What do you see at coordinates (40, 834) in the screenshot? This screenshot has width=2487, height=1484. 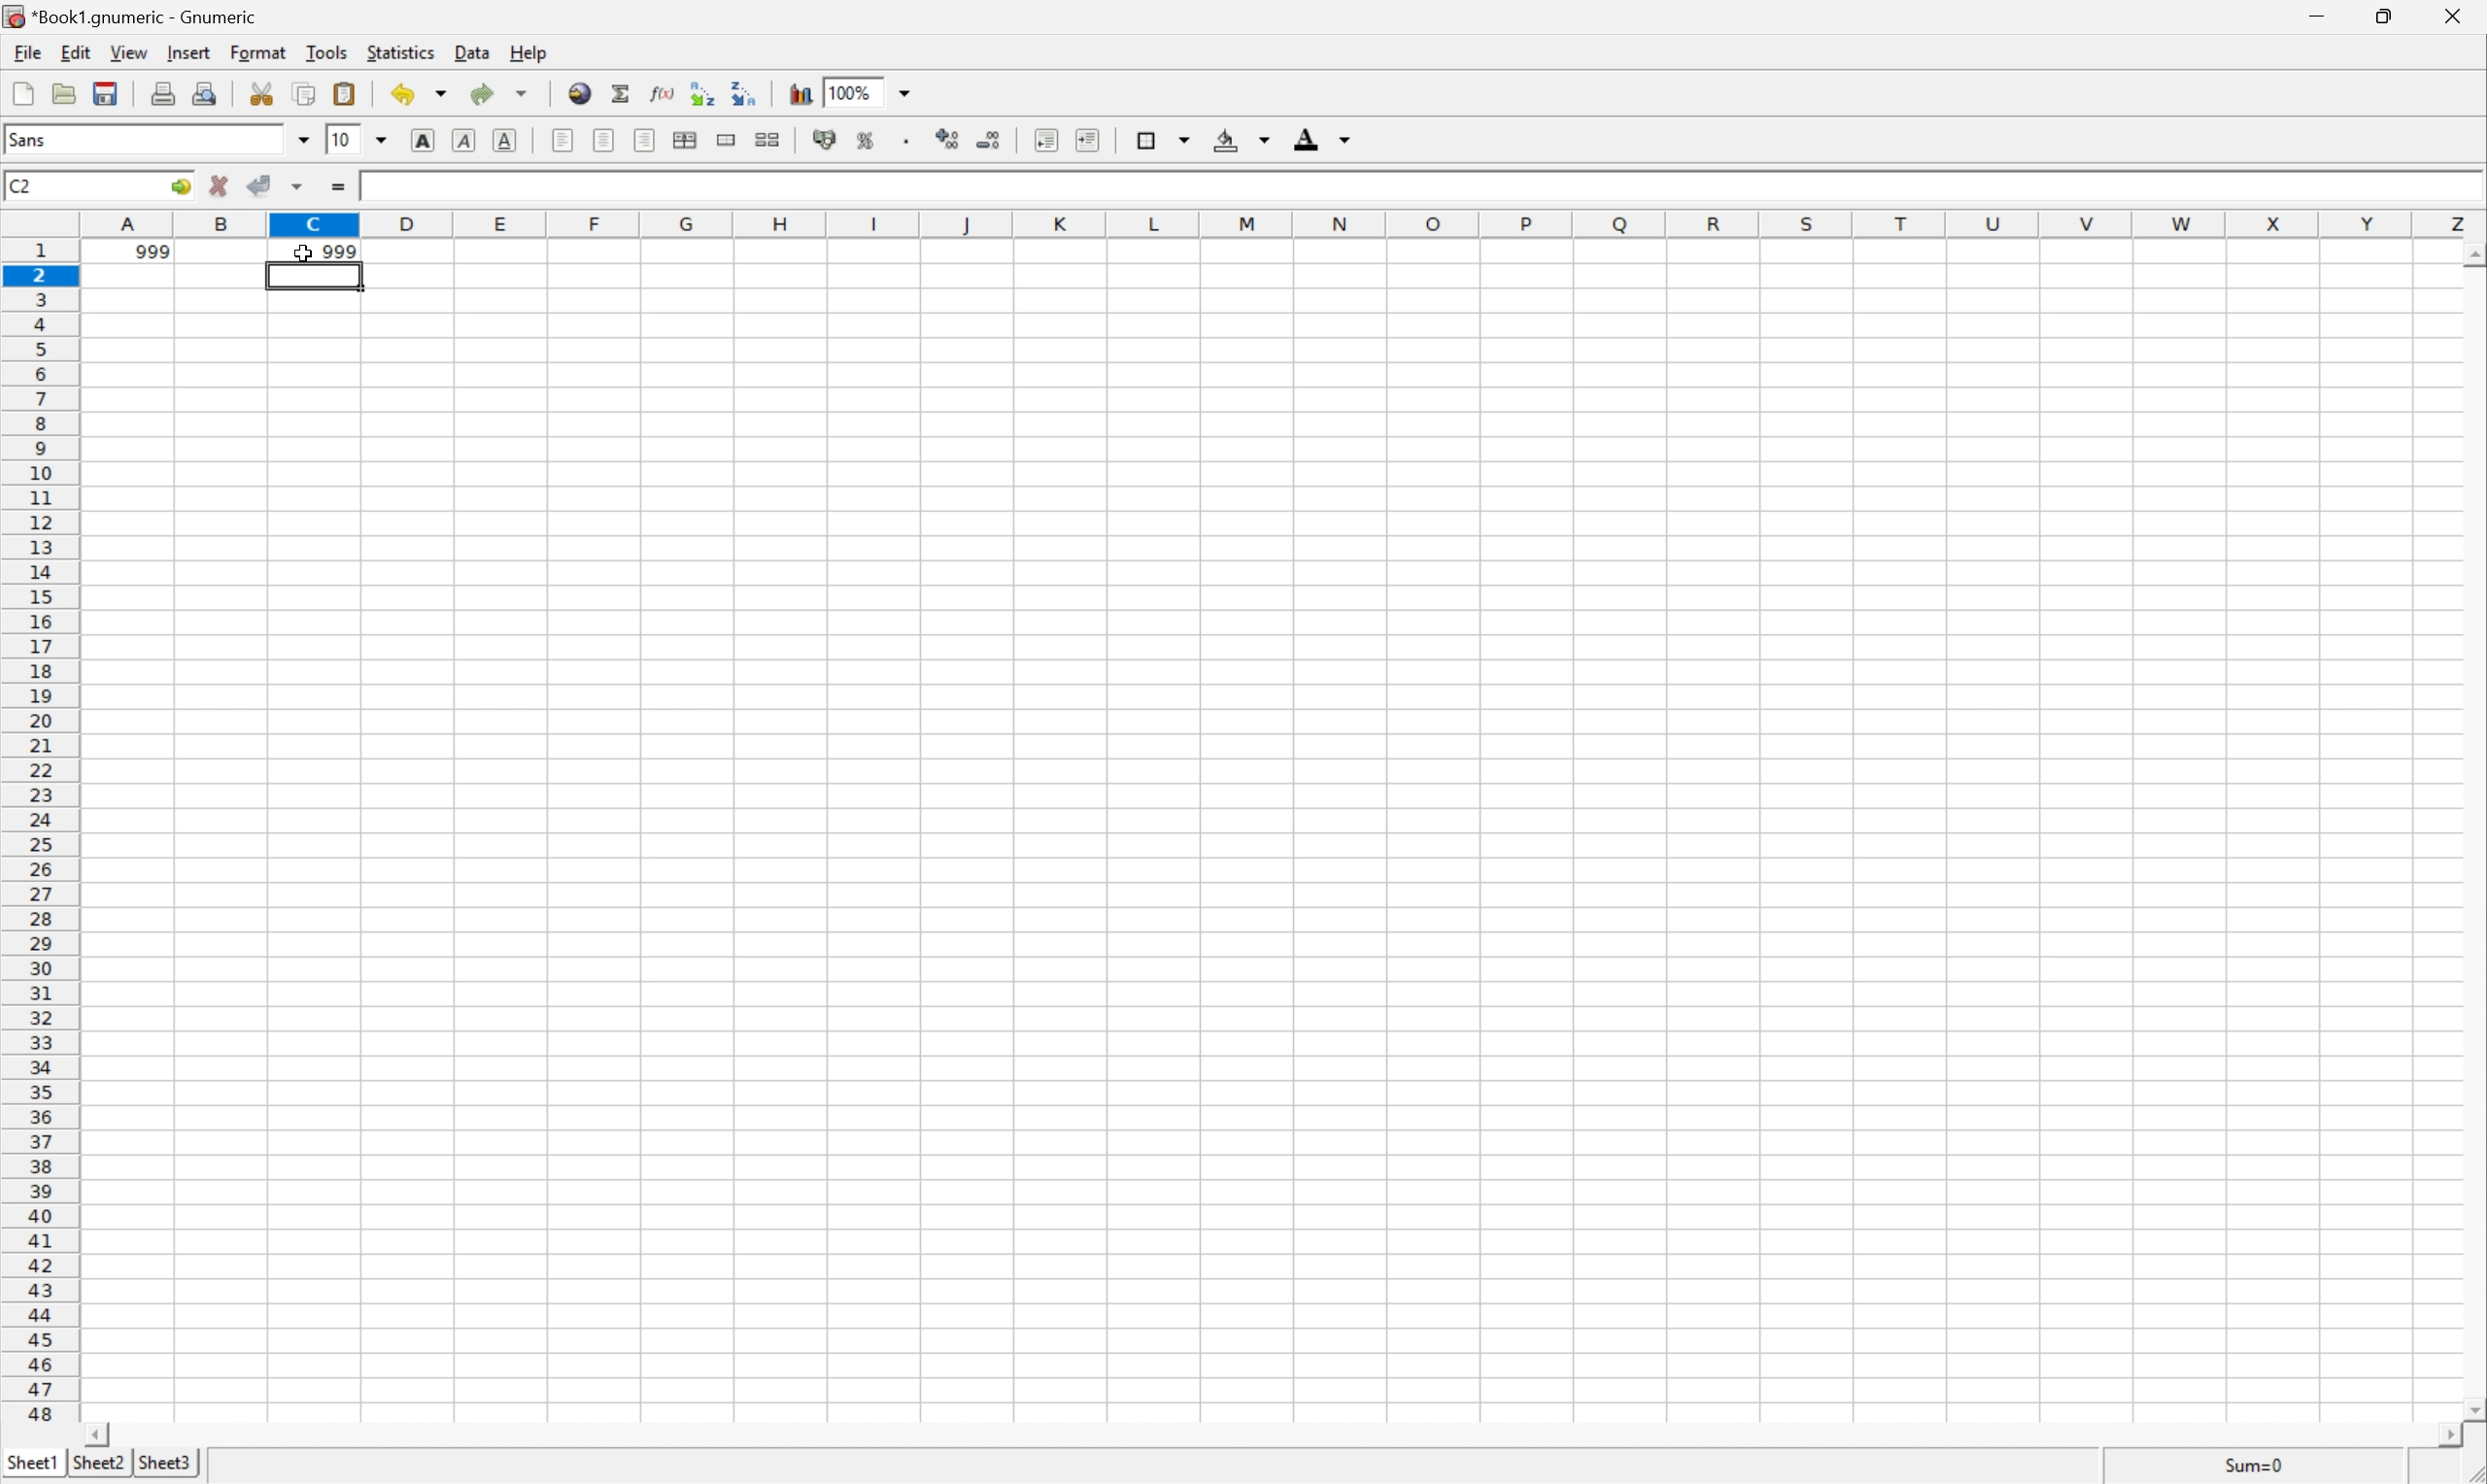 I see `row numbers` at bounding box center [40, 834].